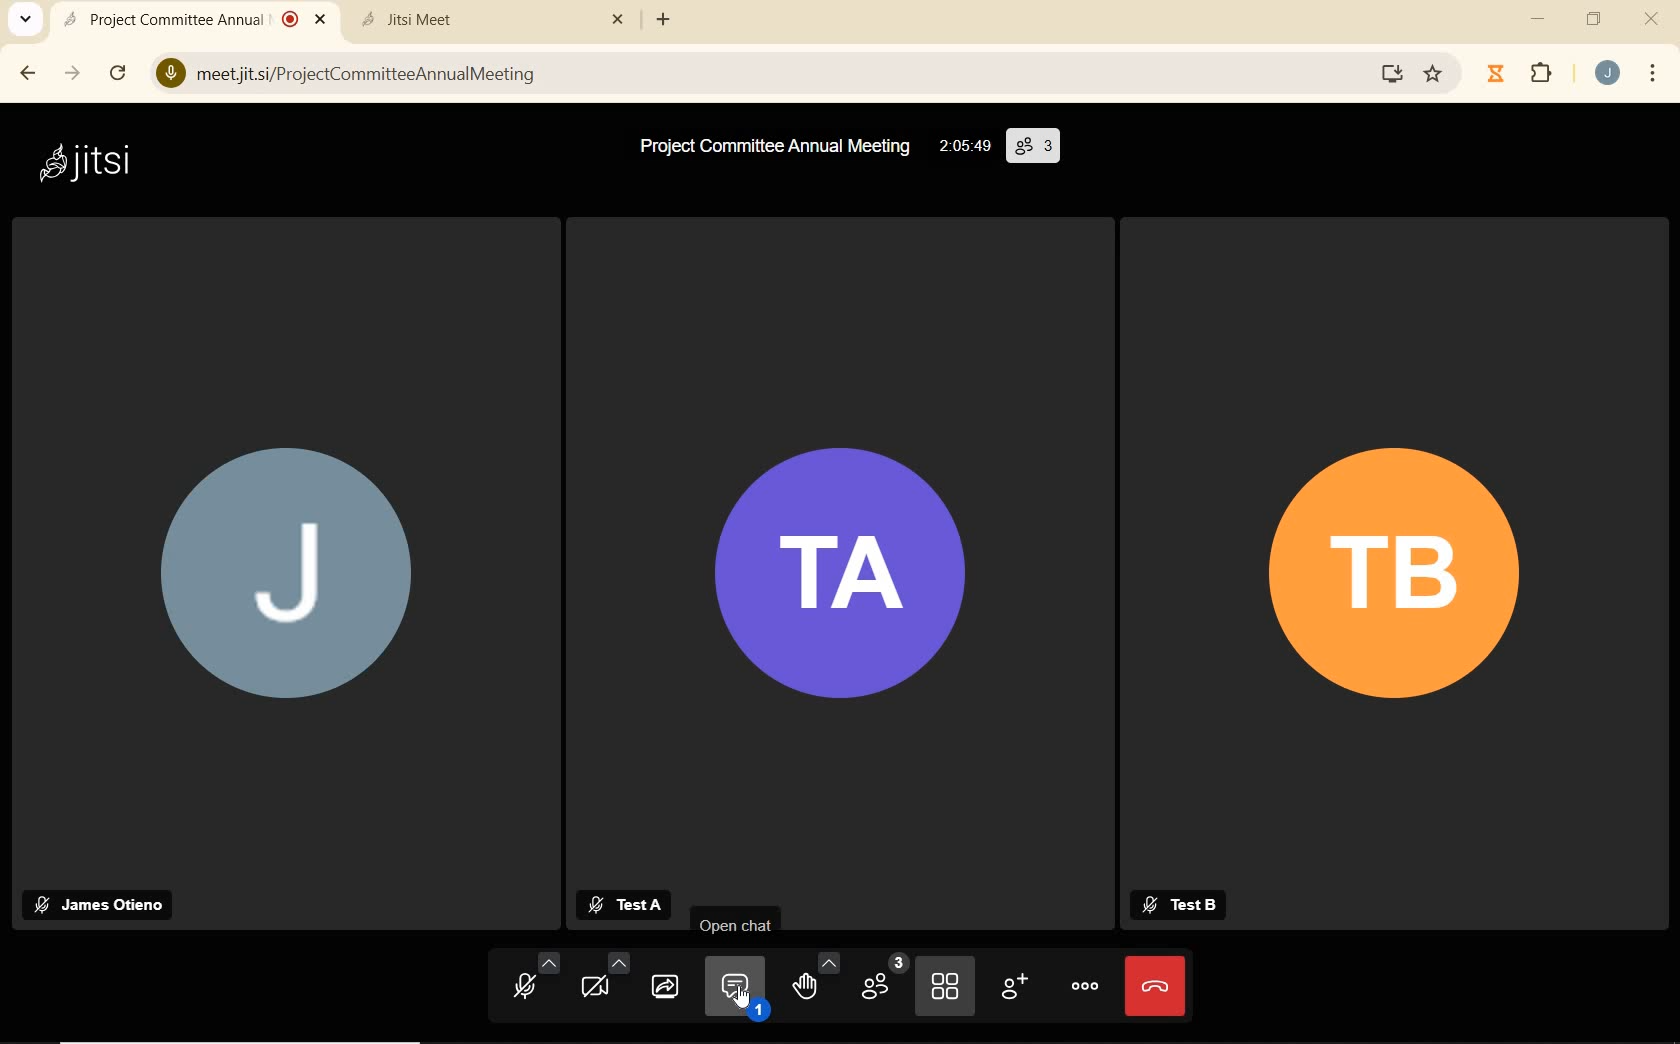  Describe the element at coordinates (664, 20) in the screenshot. I see `add tab` at that location.